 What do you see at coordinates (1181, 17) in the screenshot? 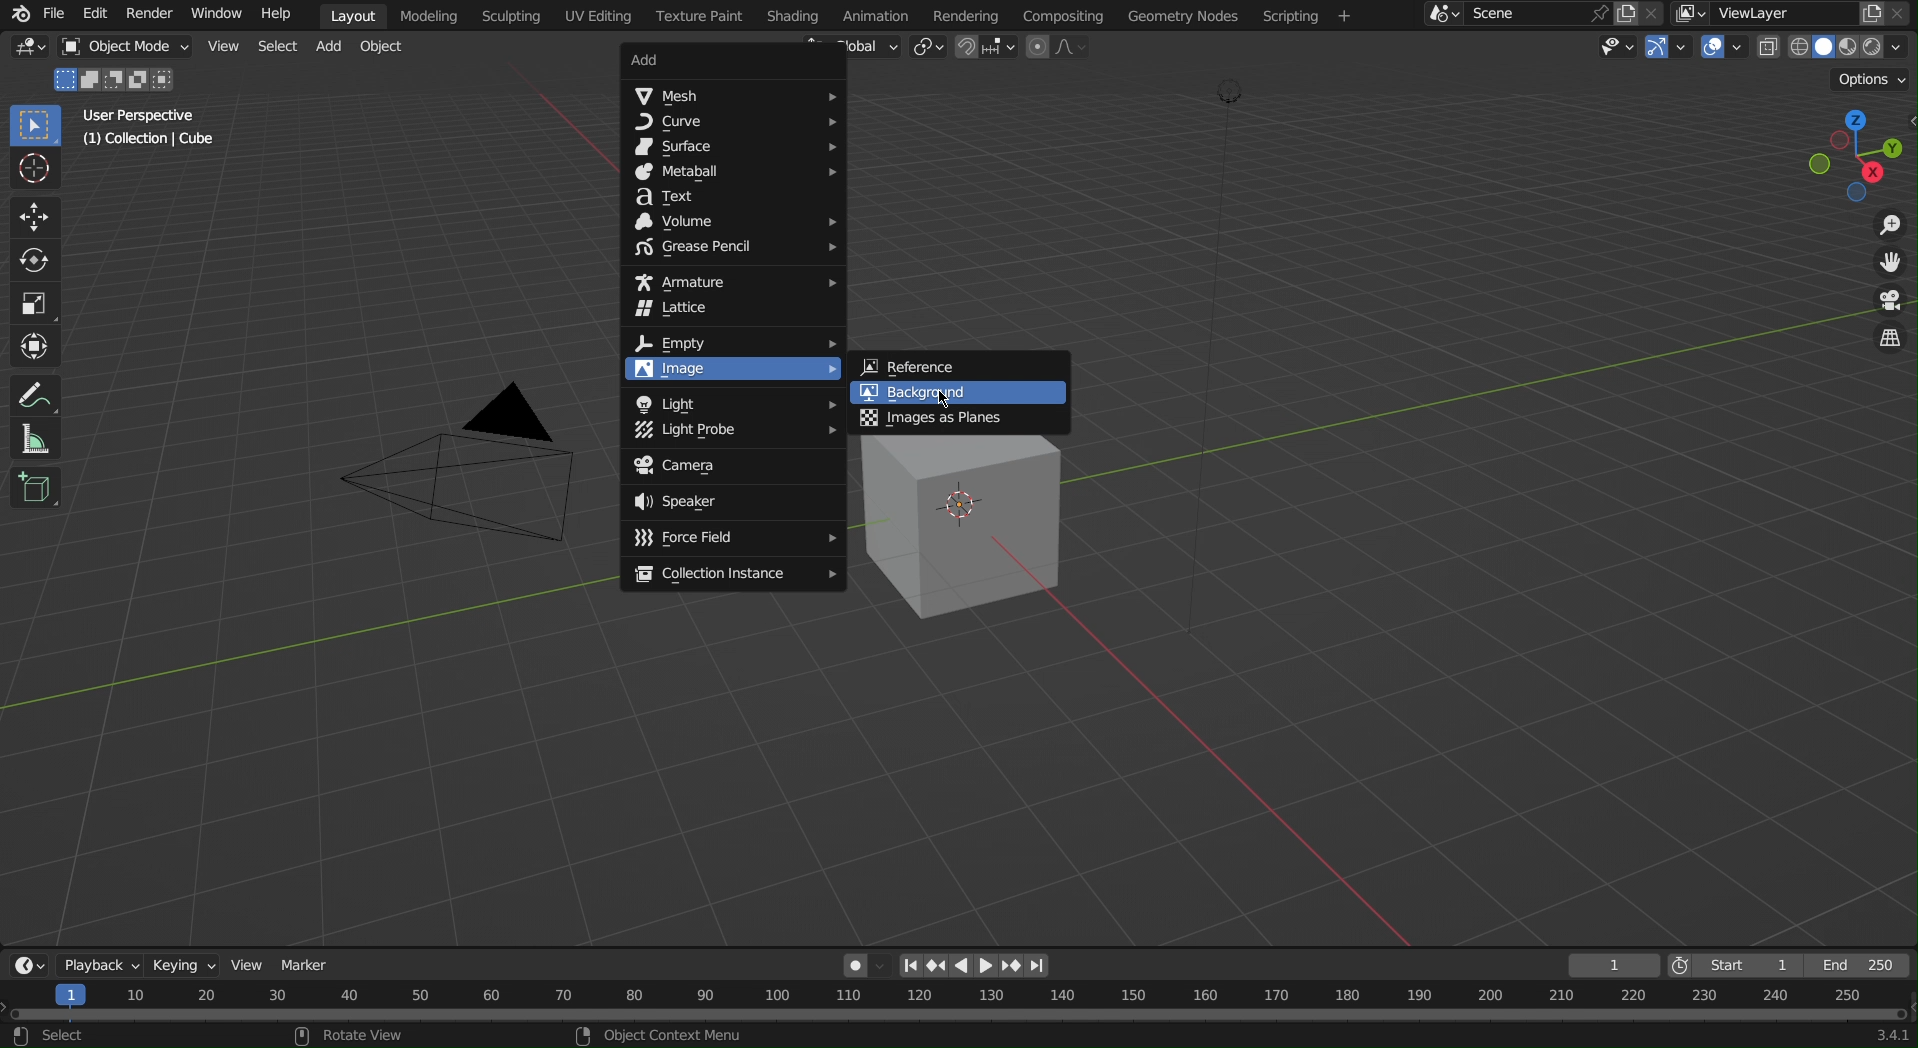
I see `Geometry Nodes` at bounding box center [1181, 17].